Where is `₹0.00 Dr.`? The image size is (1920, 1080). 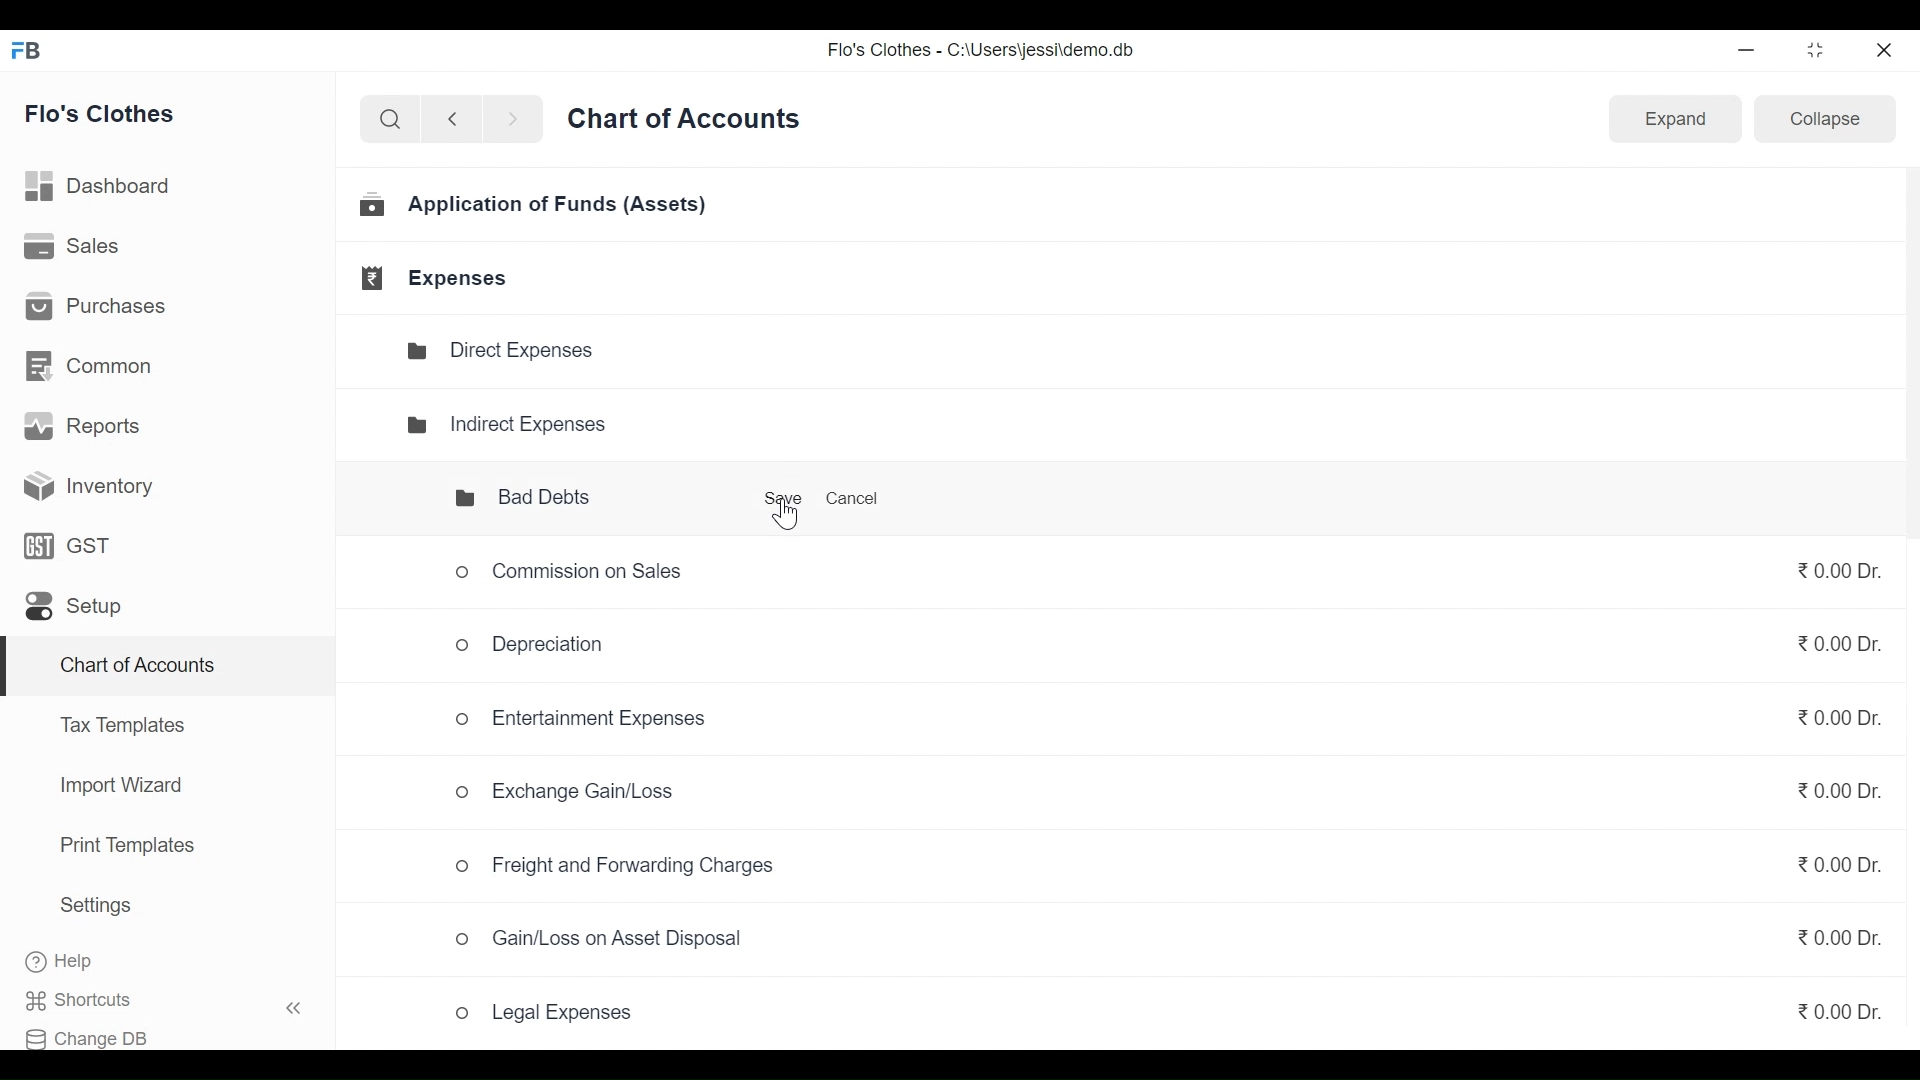
₹0.00 Dr. is located at coordinates (1838, 792).